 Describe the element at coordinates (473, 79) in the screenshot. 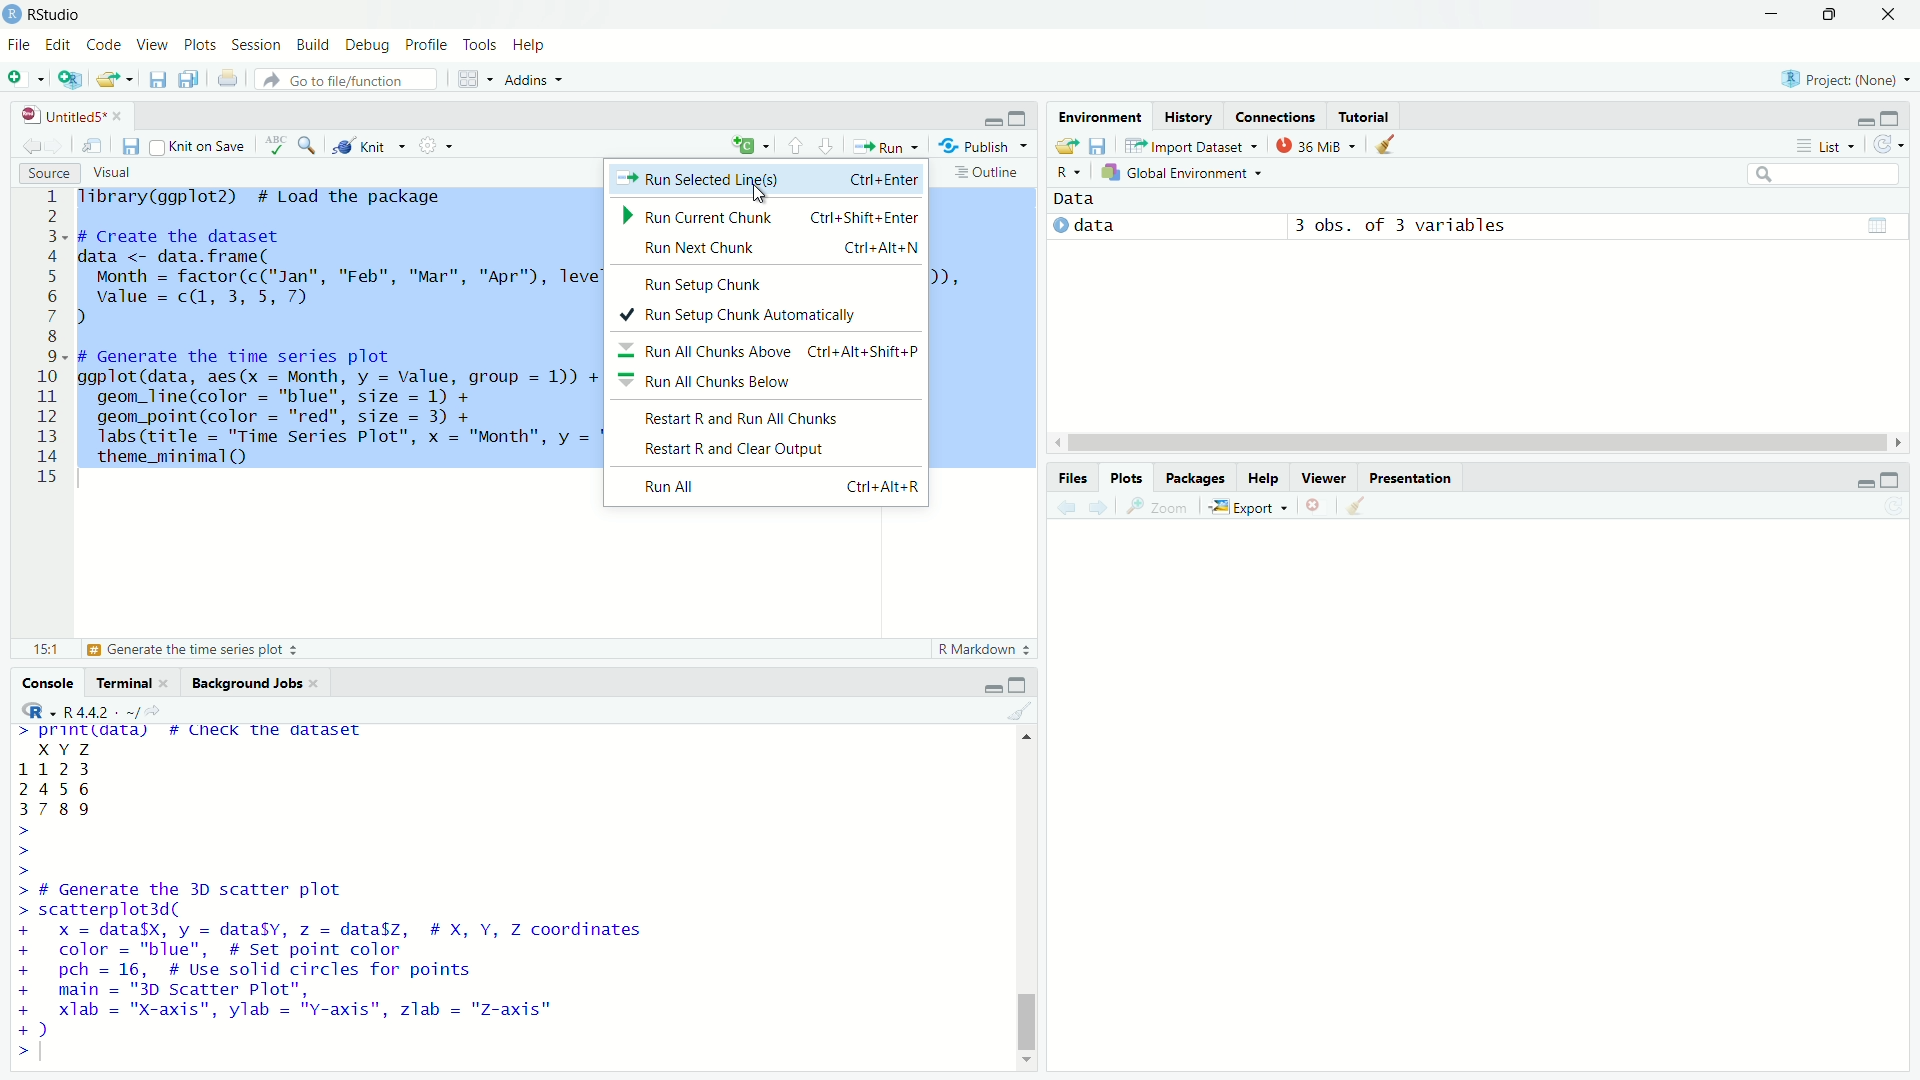

I see `workspace panes` at that location.